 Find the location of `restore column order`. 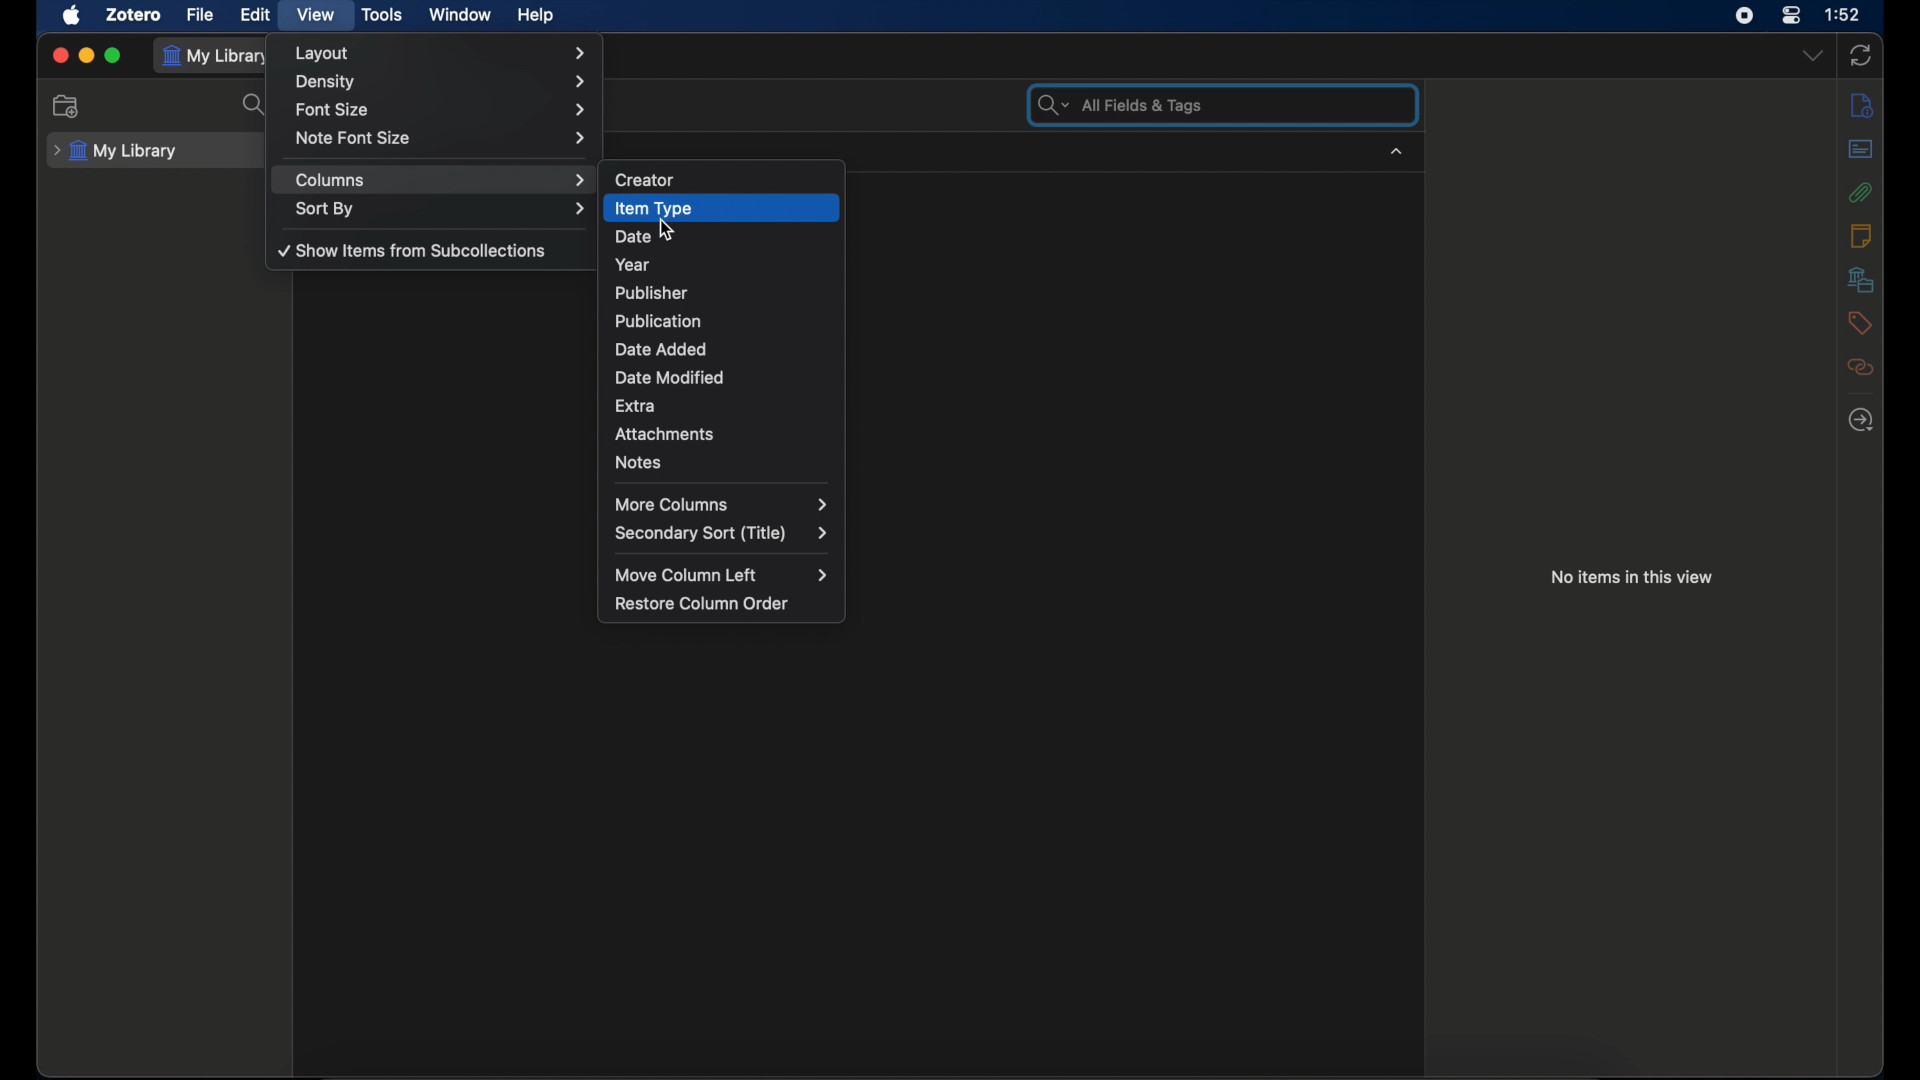

restore column order is located at coordinates (703, 604).